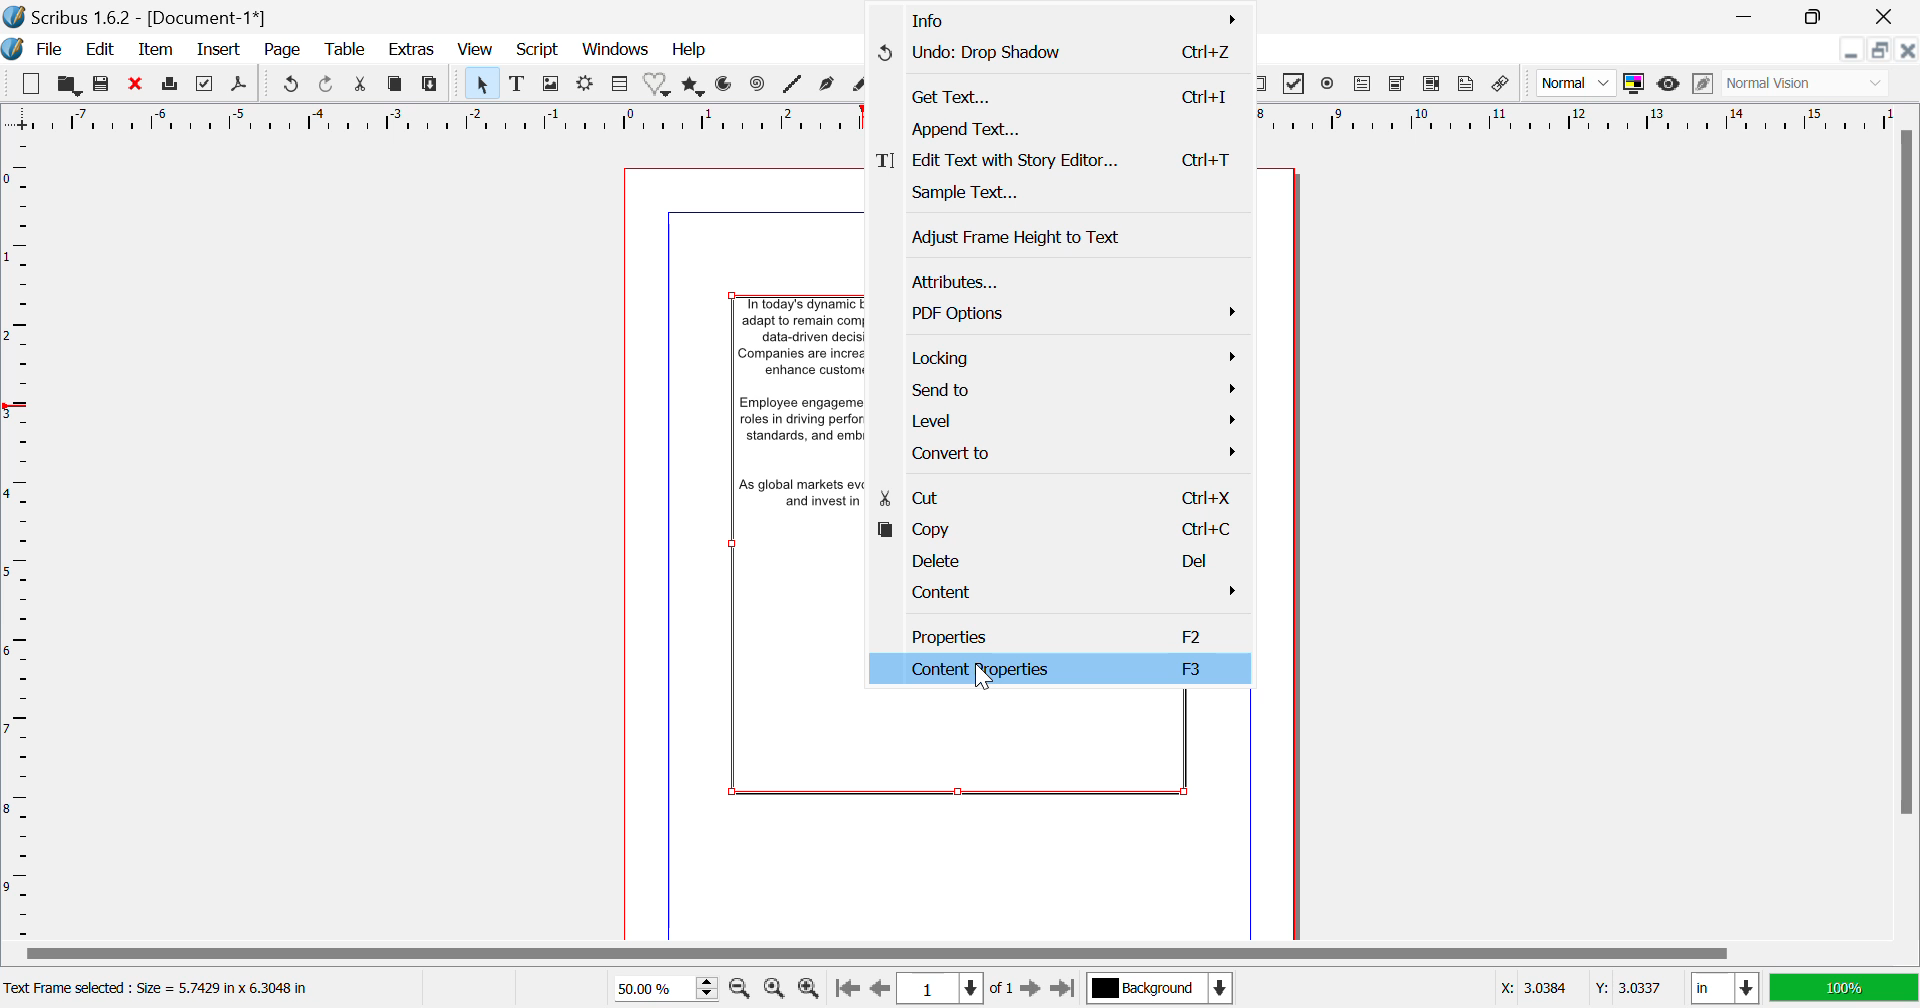 The width and height of the screenshot is (1920, 1008). What do you see at coordinates (1804, 83) in the screenshot?
I see `Visual Appearance of display` at bounding box center [1804, 83].